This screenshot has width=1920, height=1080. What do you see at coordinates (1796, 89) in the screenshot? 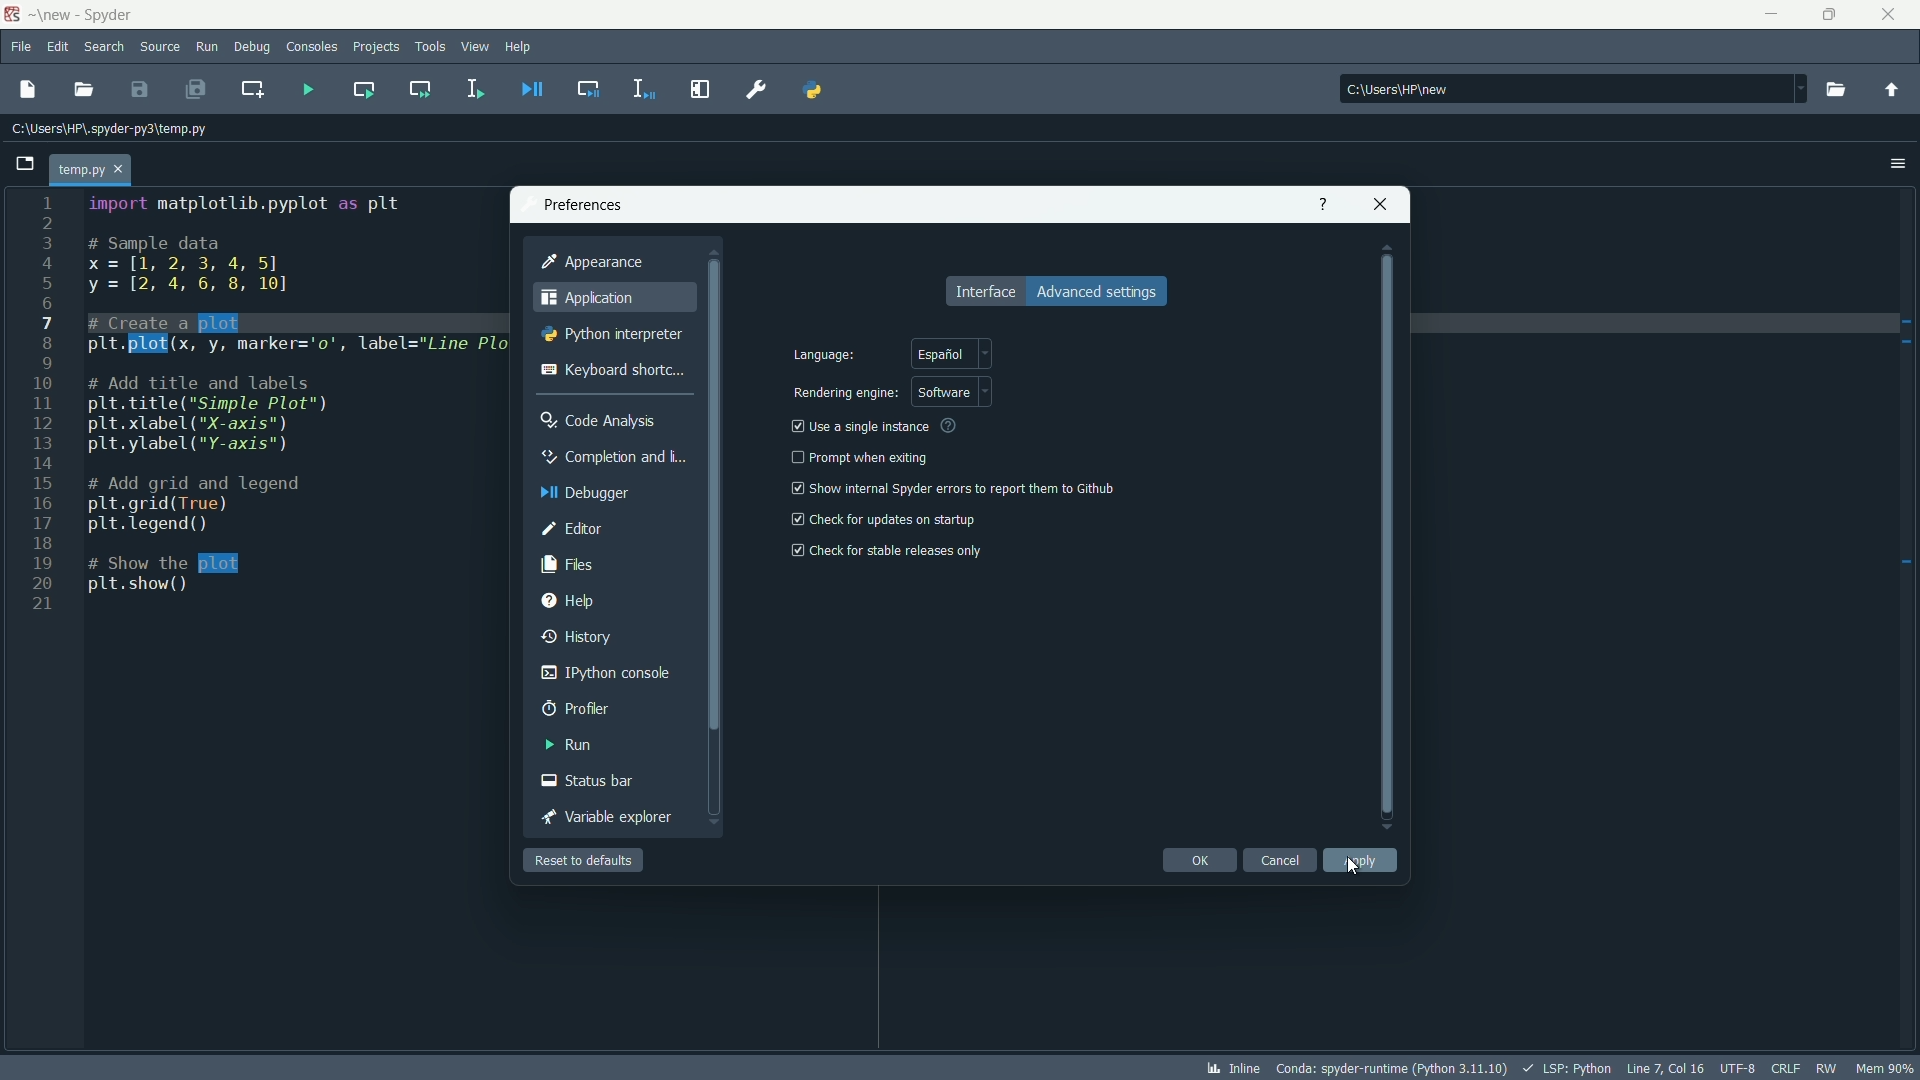
I see `dropdown toggle` at bounding box center [1796, 89].